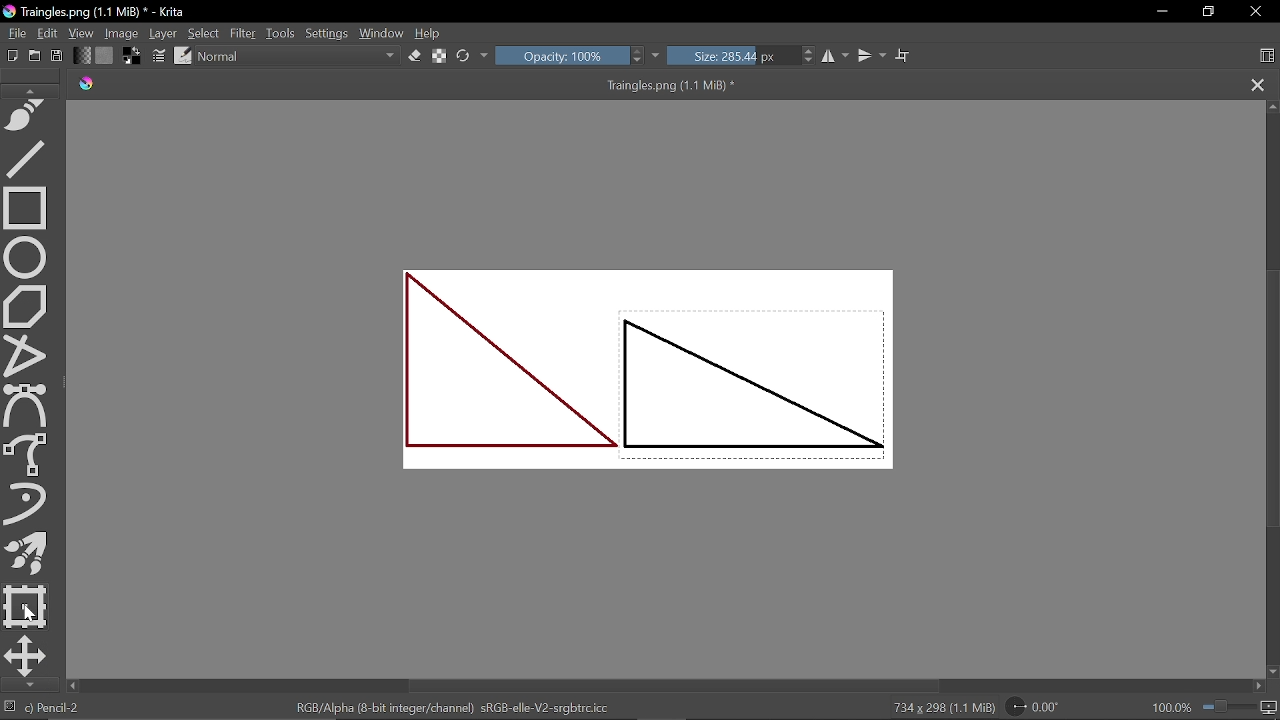  I want to click on 734 x 298 (1.1 MiB), so click(938, 708).